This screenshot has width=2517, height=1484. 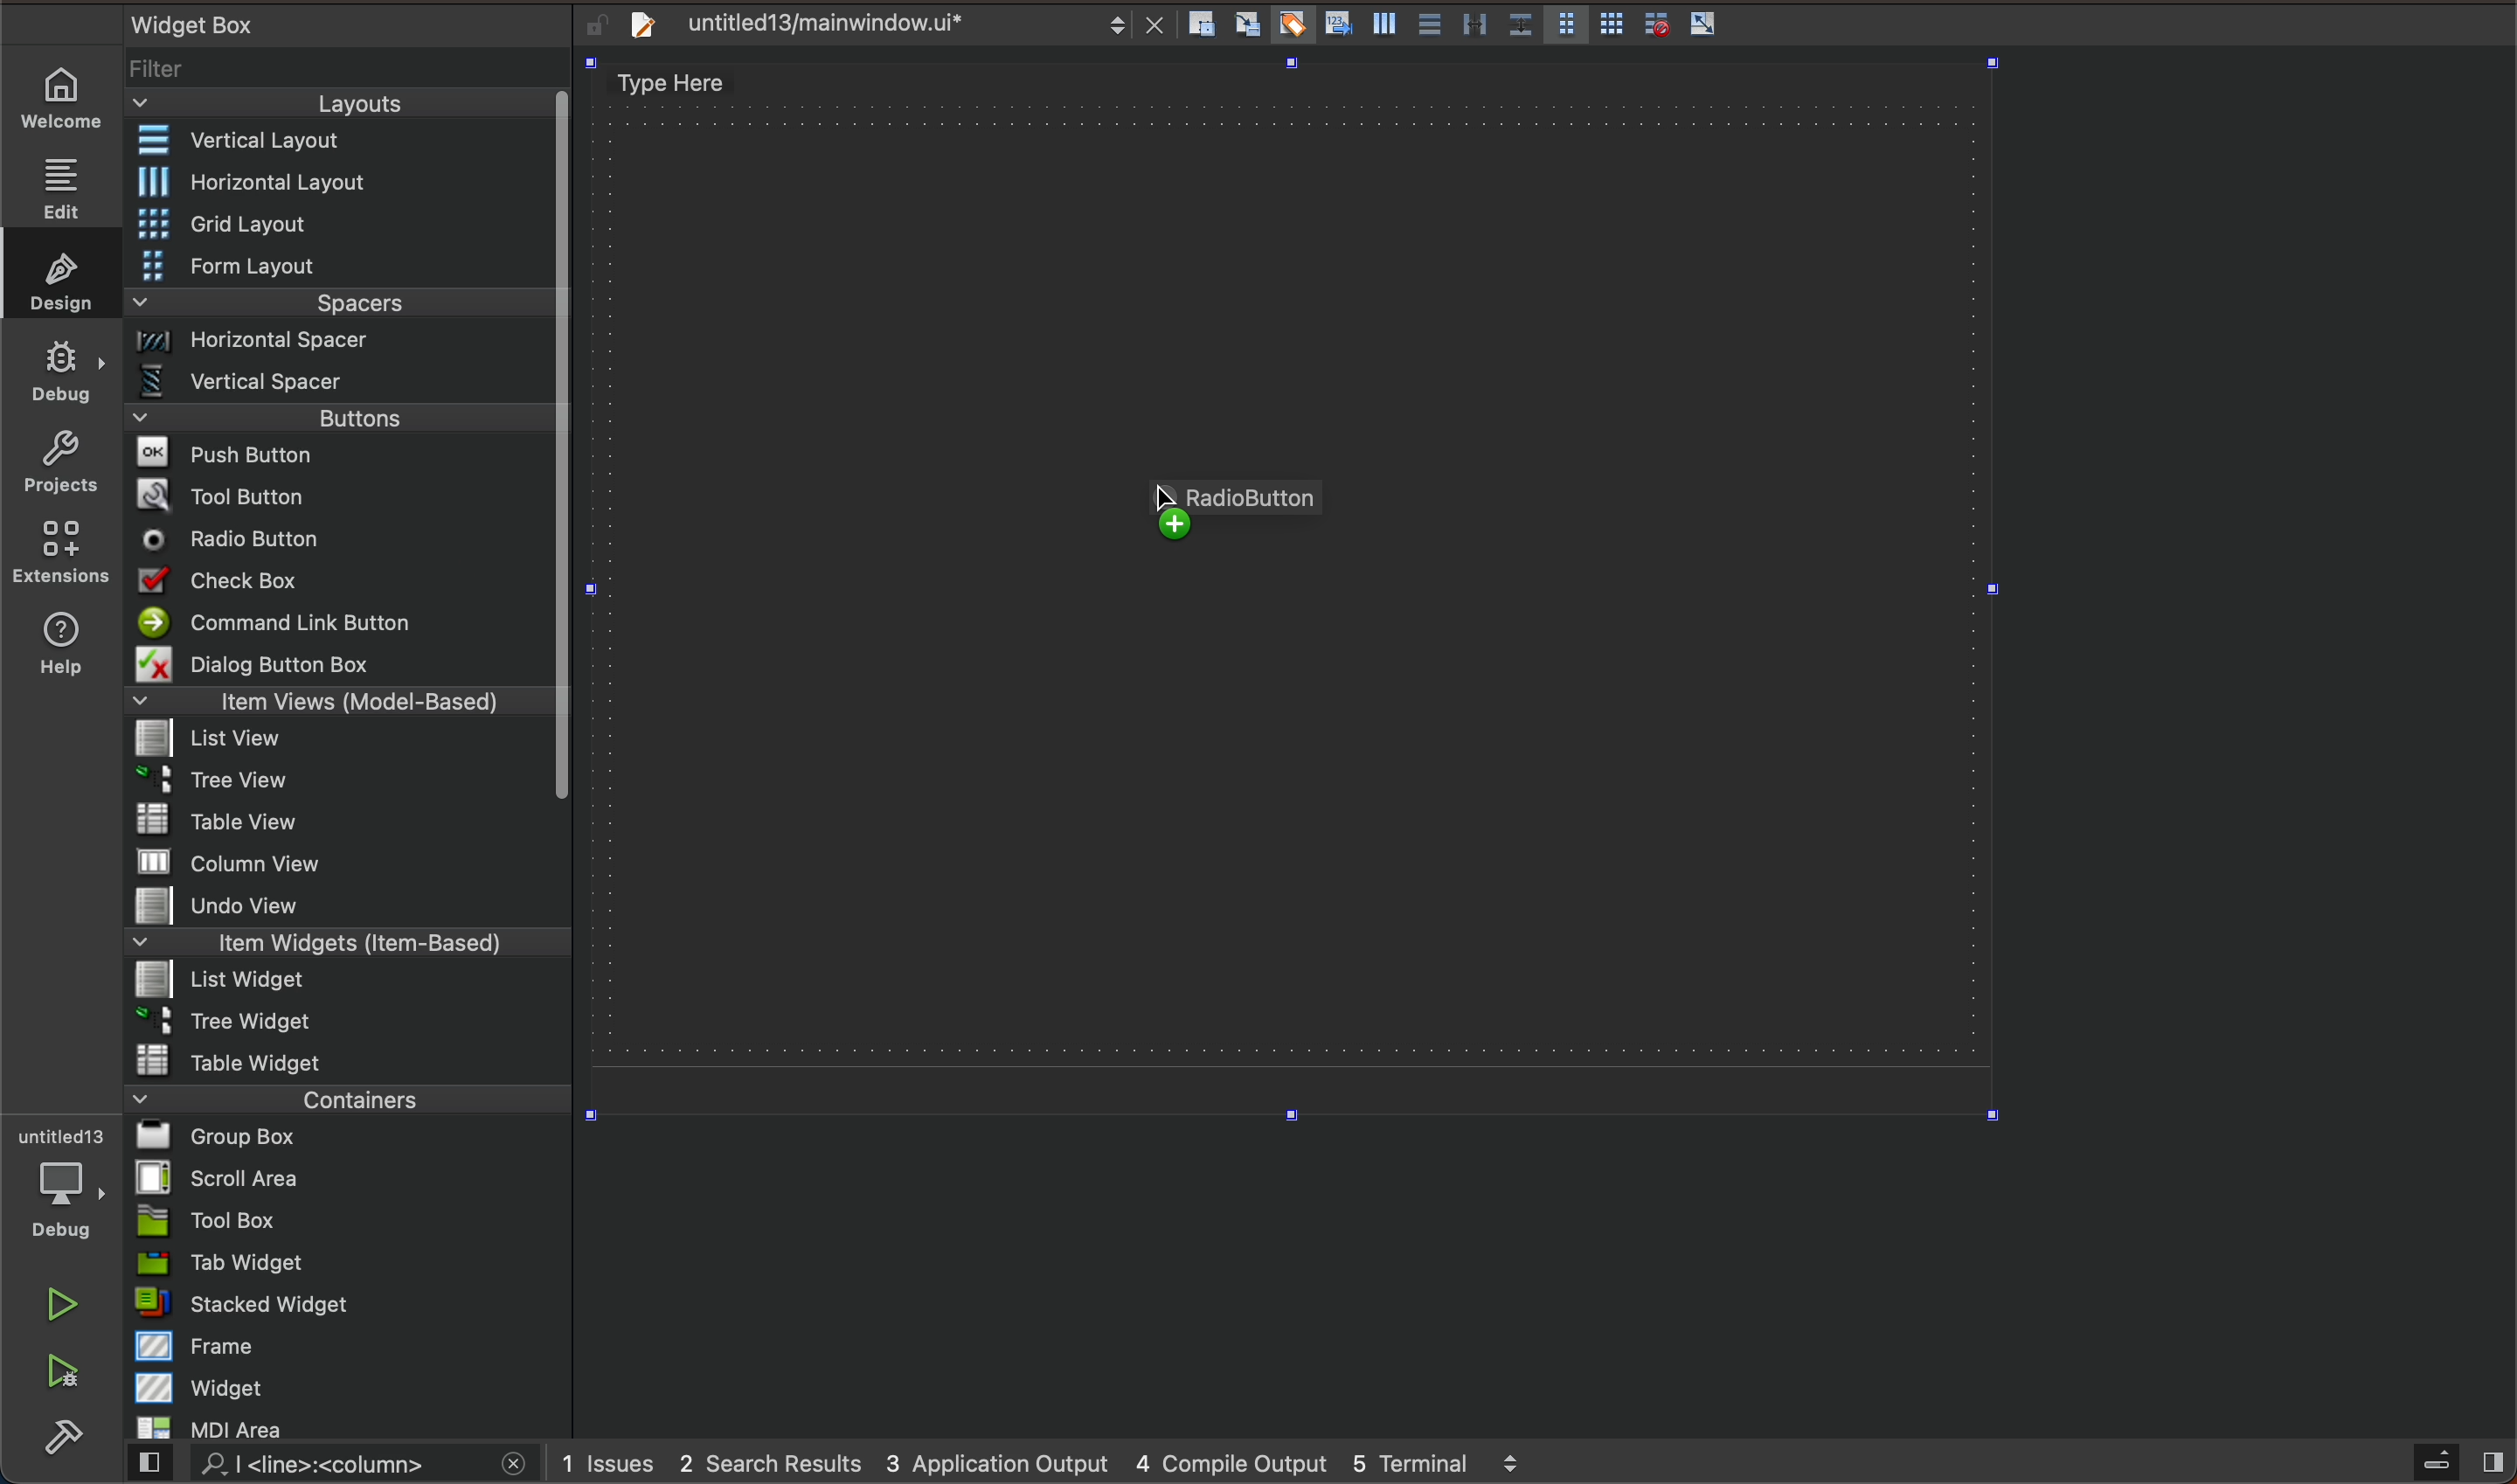 I want to click on , so click(x=1565, y=26).